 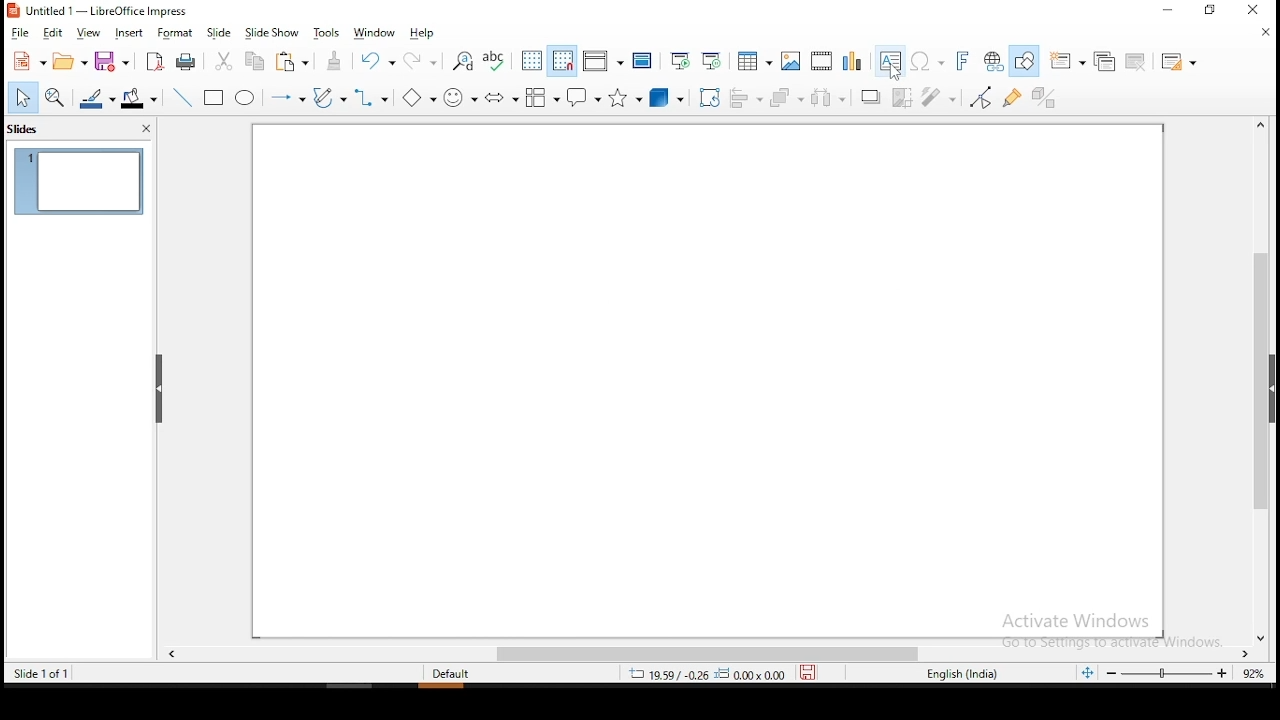 I want to click on connectors, so click(x=367, y=97).